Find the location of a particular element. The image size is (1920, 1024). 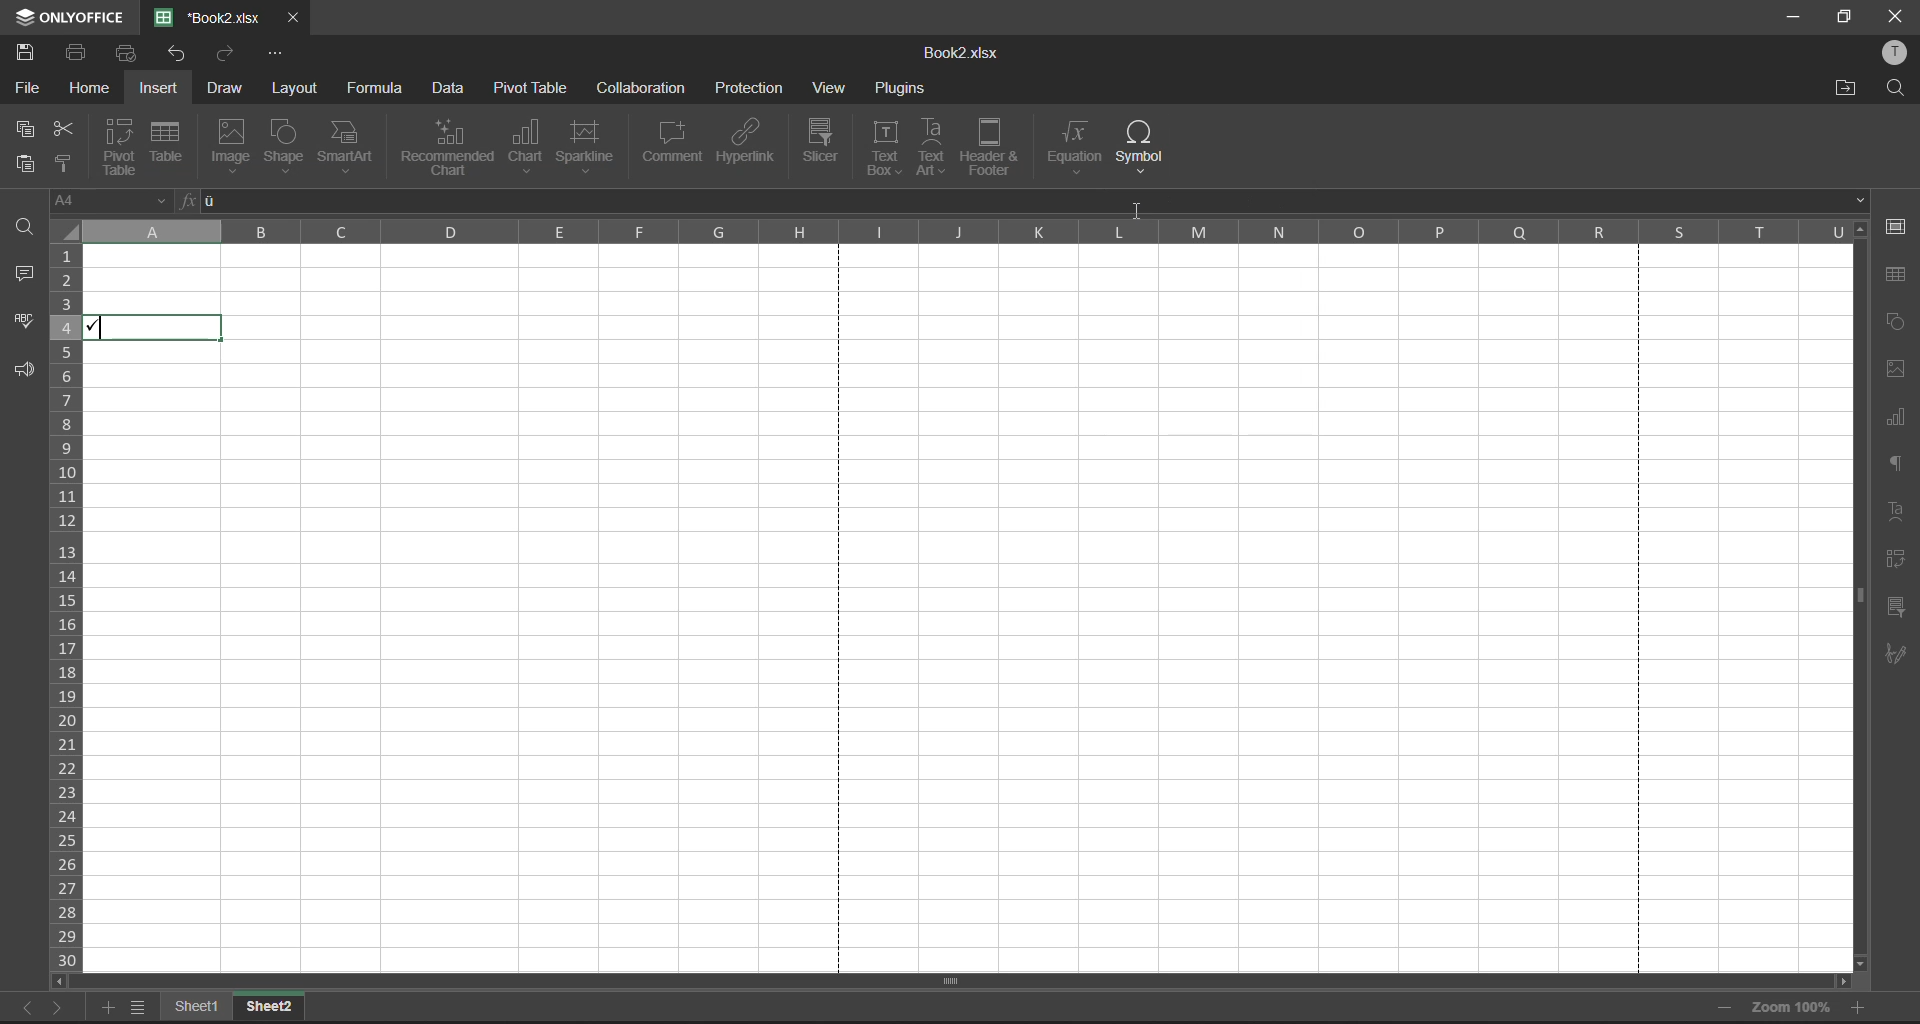

formula bar is located at coordinates (1024, 200).